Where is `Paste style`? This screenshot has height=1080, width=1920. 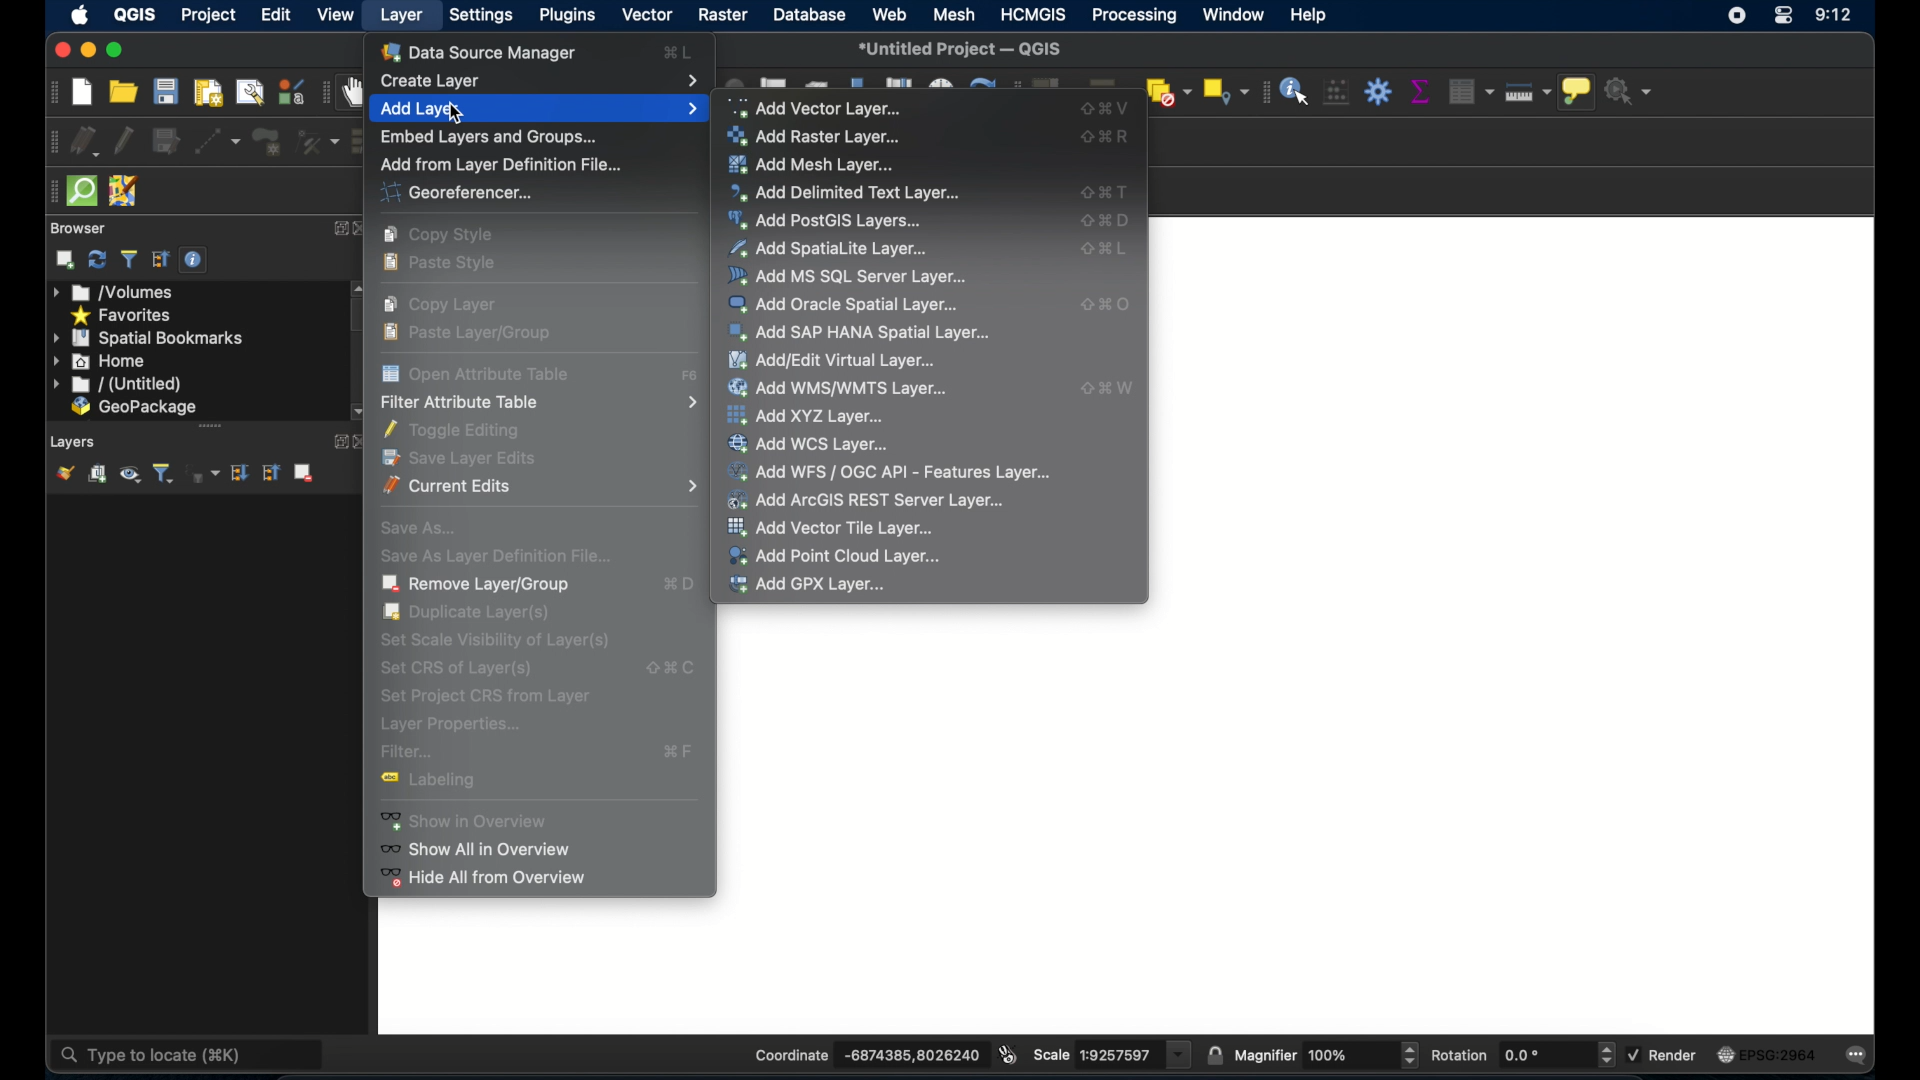 Paste style is located at coordinates (434, 268).